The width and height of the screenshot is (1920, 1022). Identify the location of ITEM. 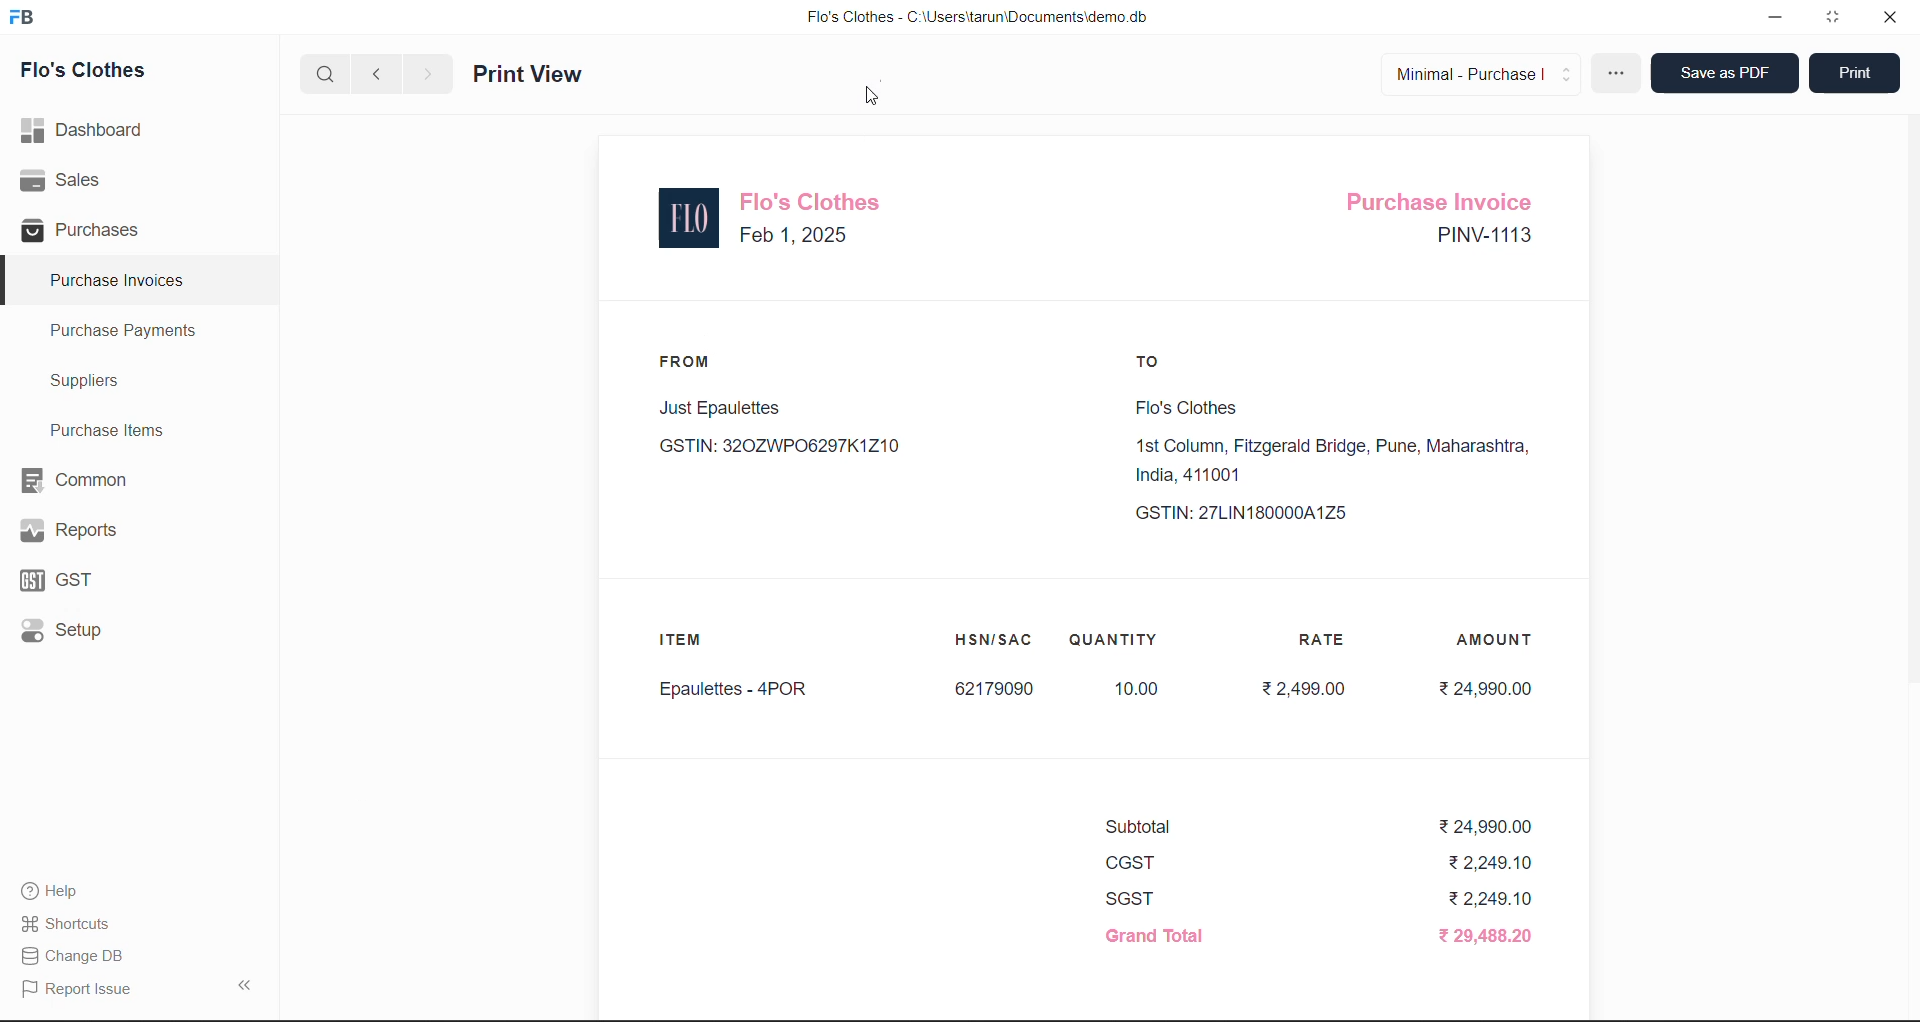
(689, 644).